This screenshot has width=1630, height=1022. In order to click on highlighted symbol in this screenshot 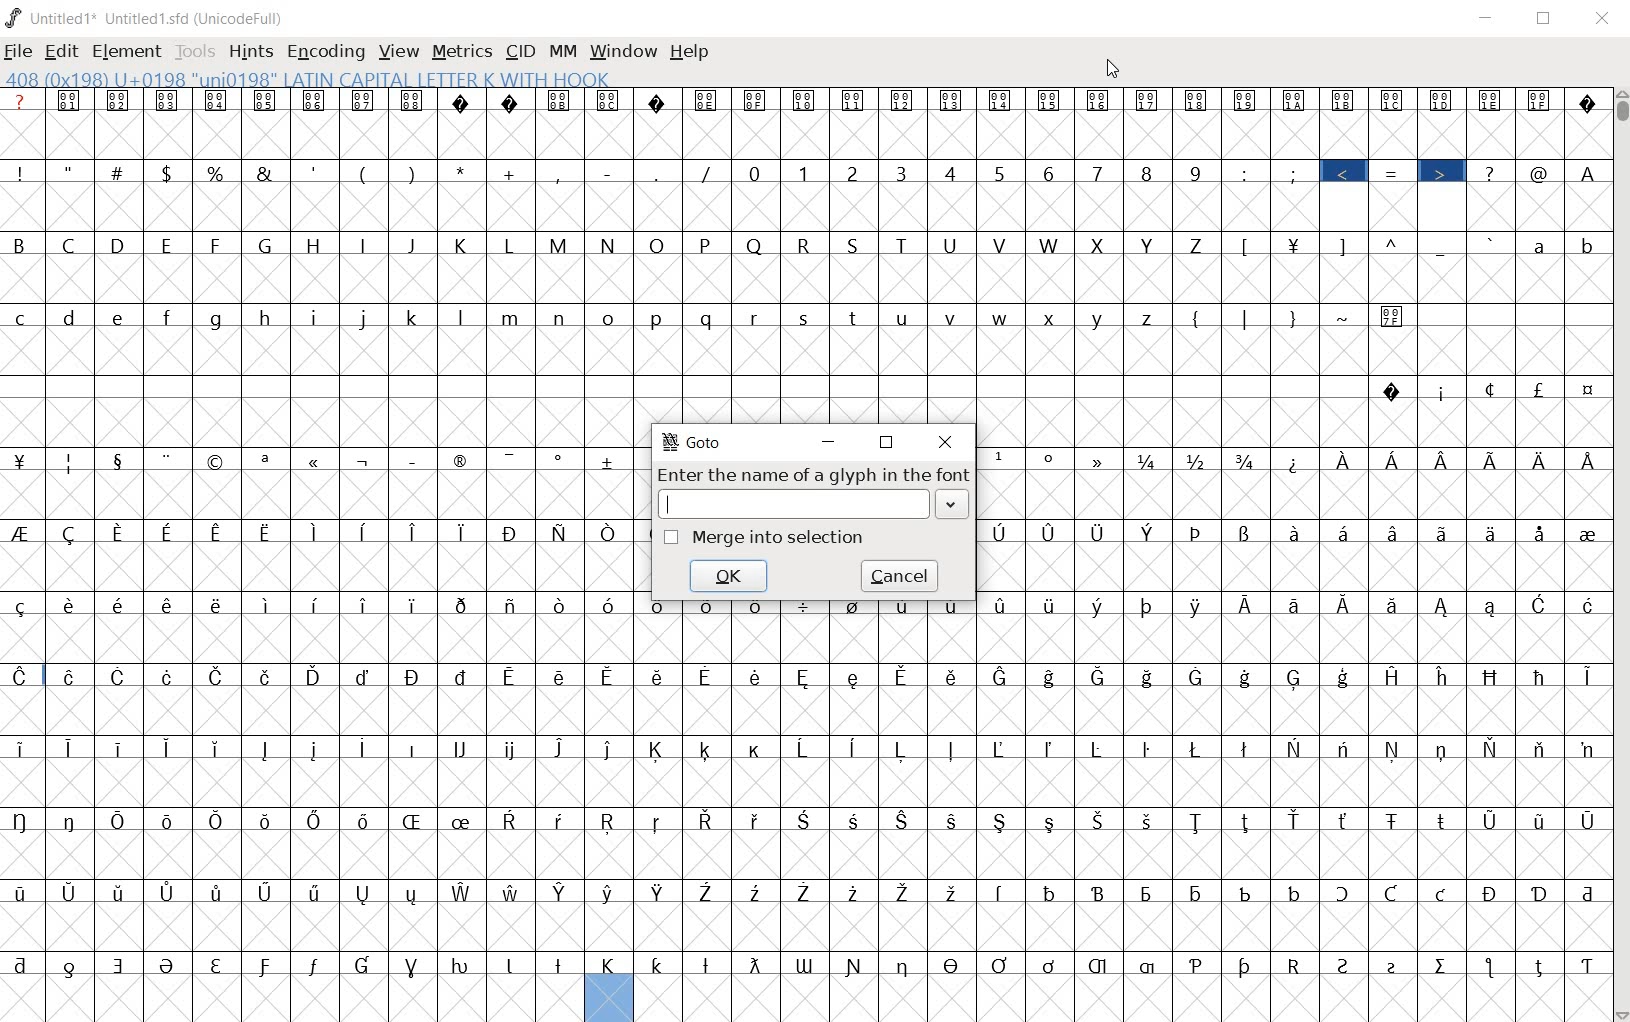, I will do `click(1344, 171)`.